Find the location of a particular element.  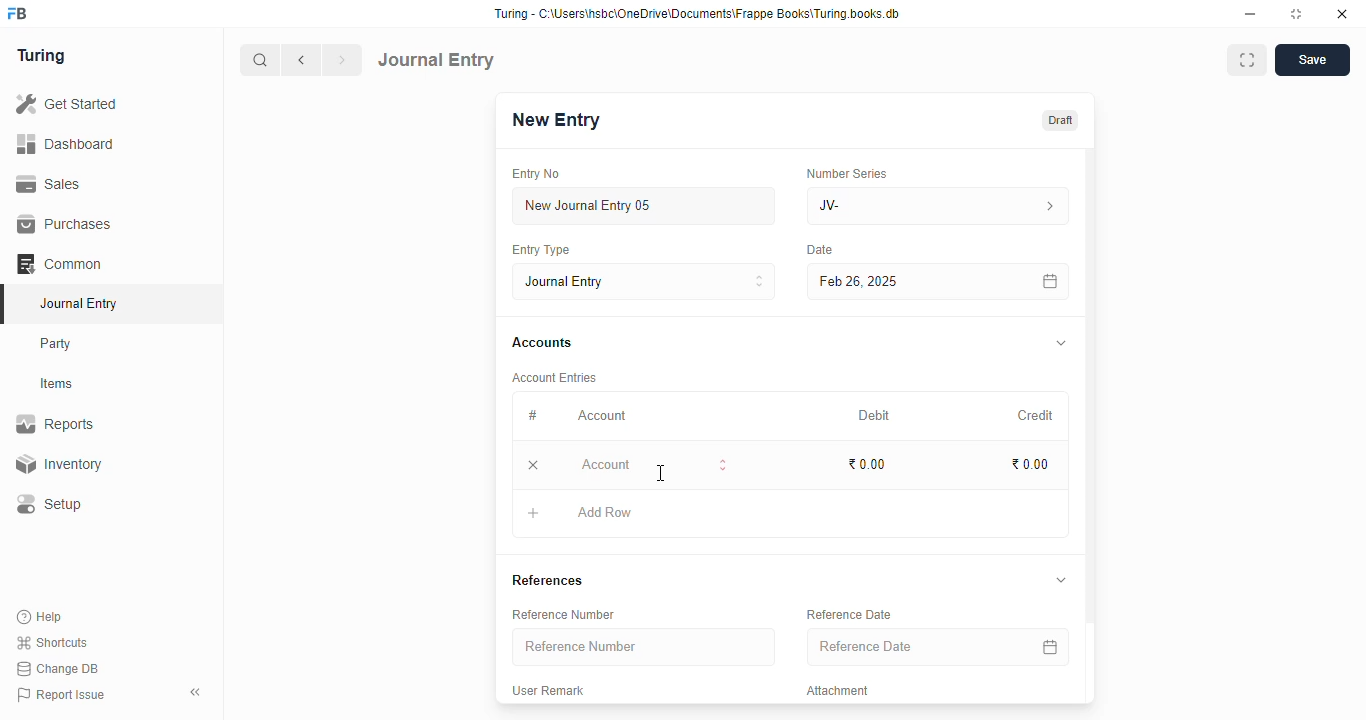

₹0.00 is located at coordinates (868, 464).